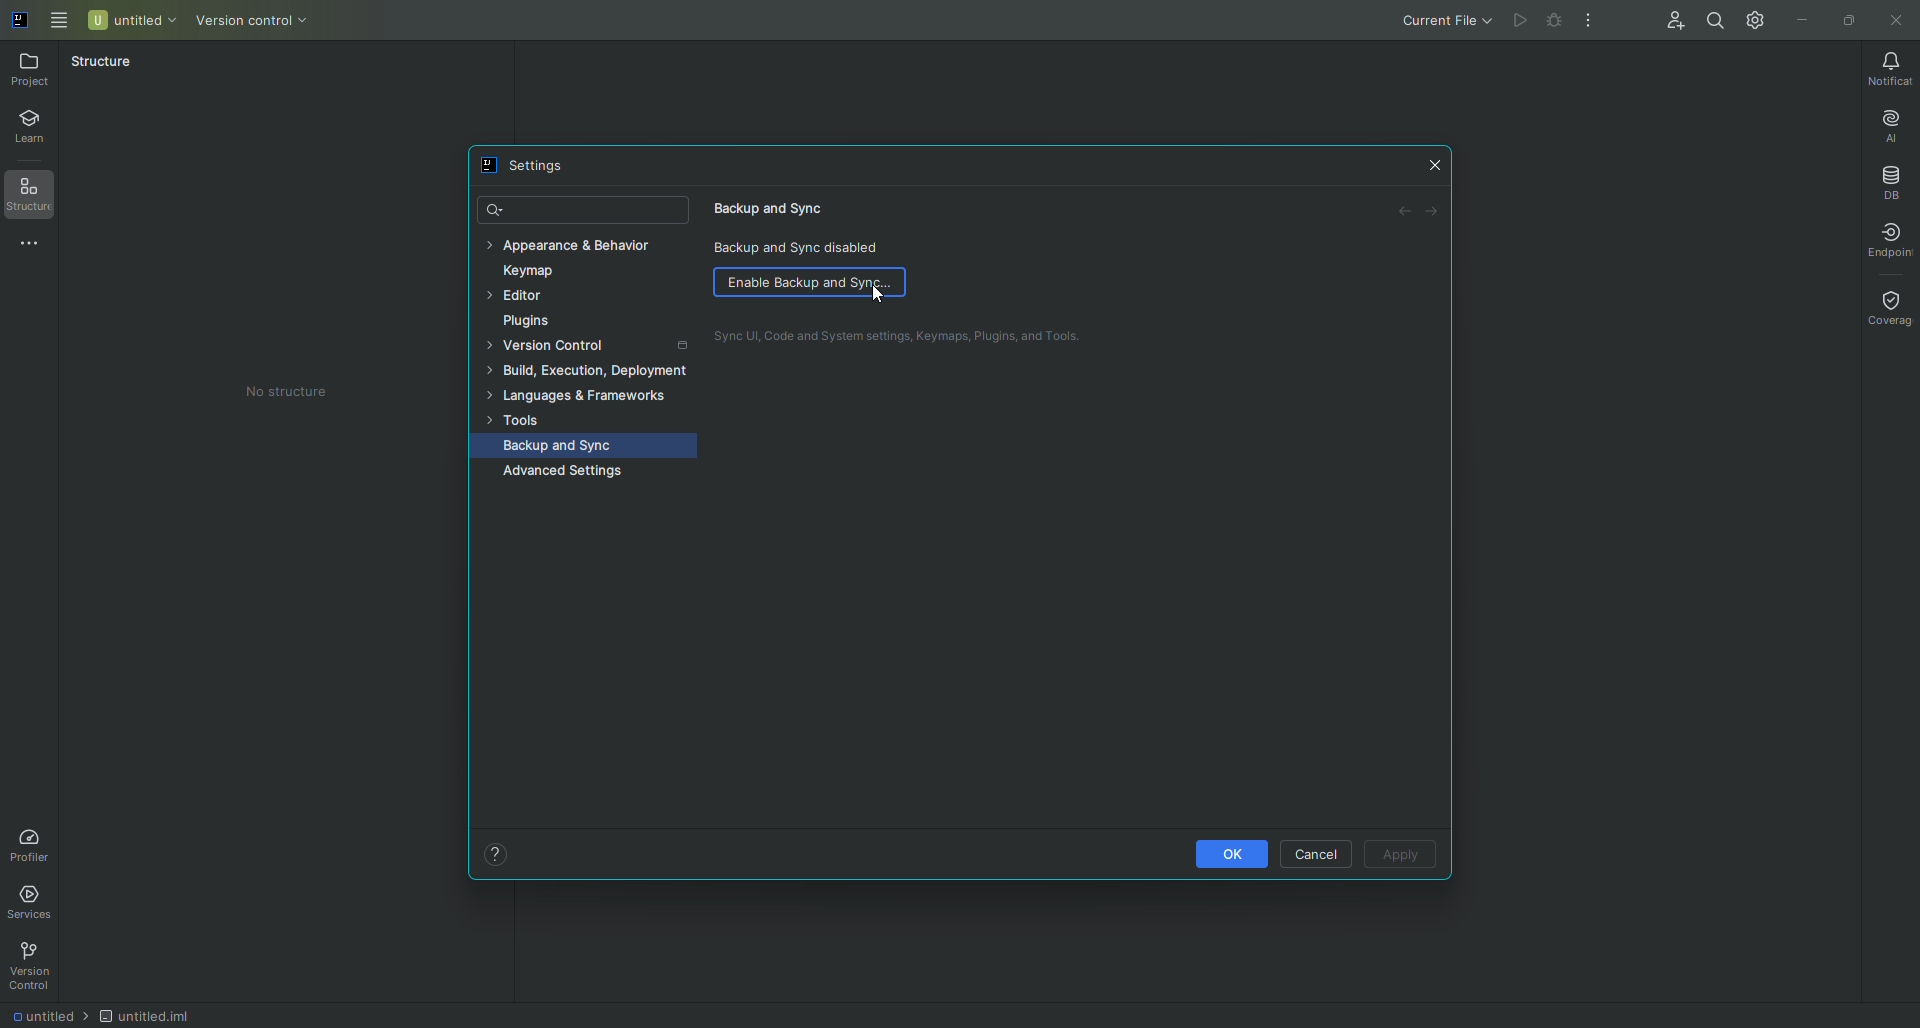 The height and width of the screenshot is (1028, 1920). What do you see at coordinates (781, 206) in the screenshot?
I see `Backup and Sync` at bounding box center [781, 206].